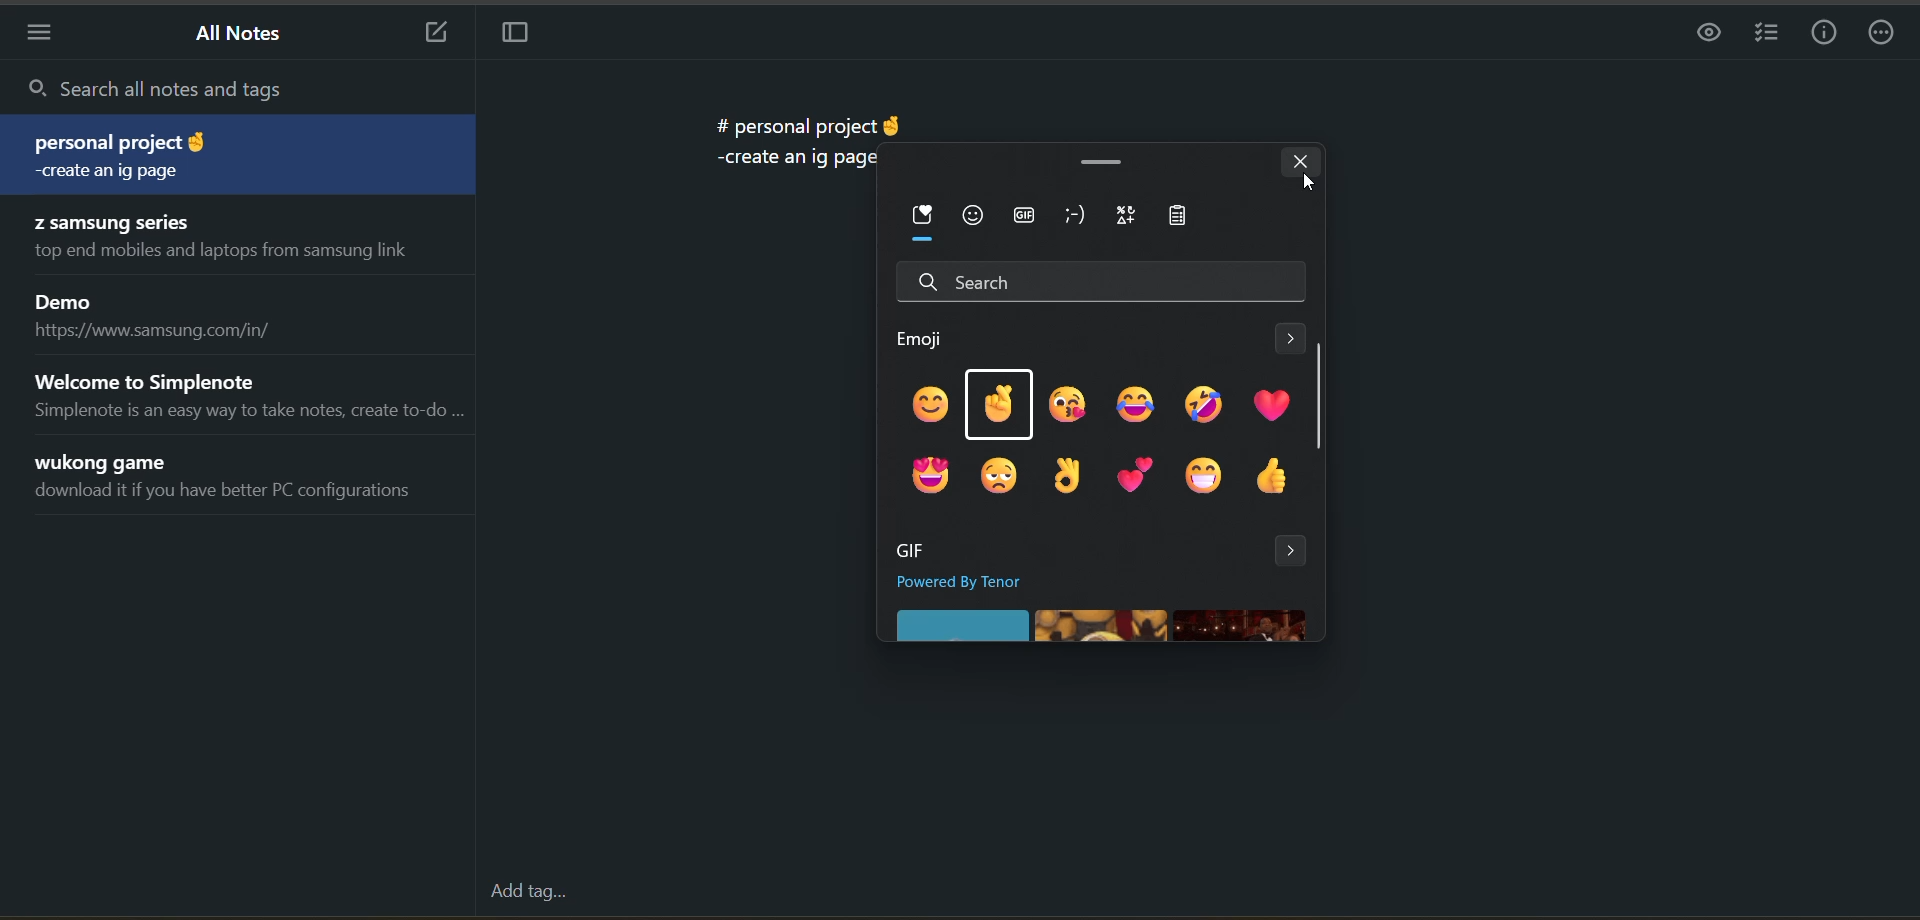 This screenshot has width=1920, height=920. I want to click on preview, so click(1707, 32).